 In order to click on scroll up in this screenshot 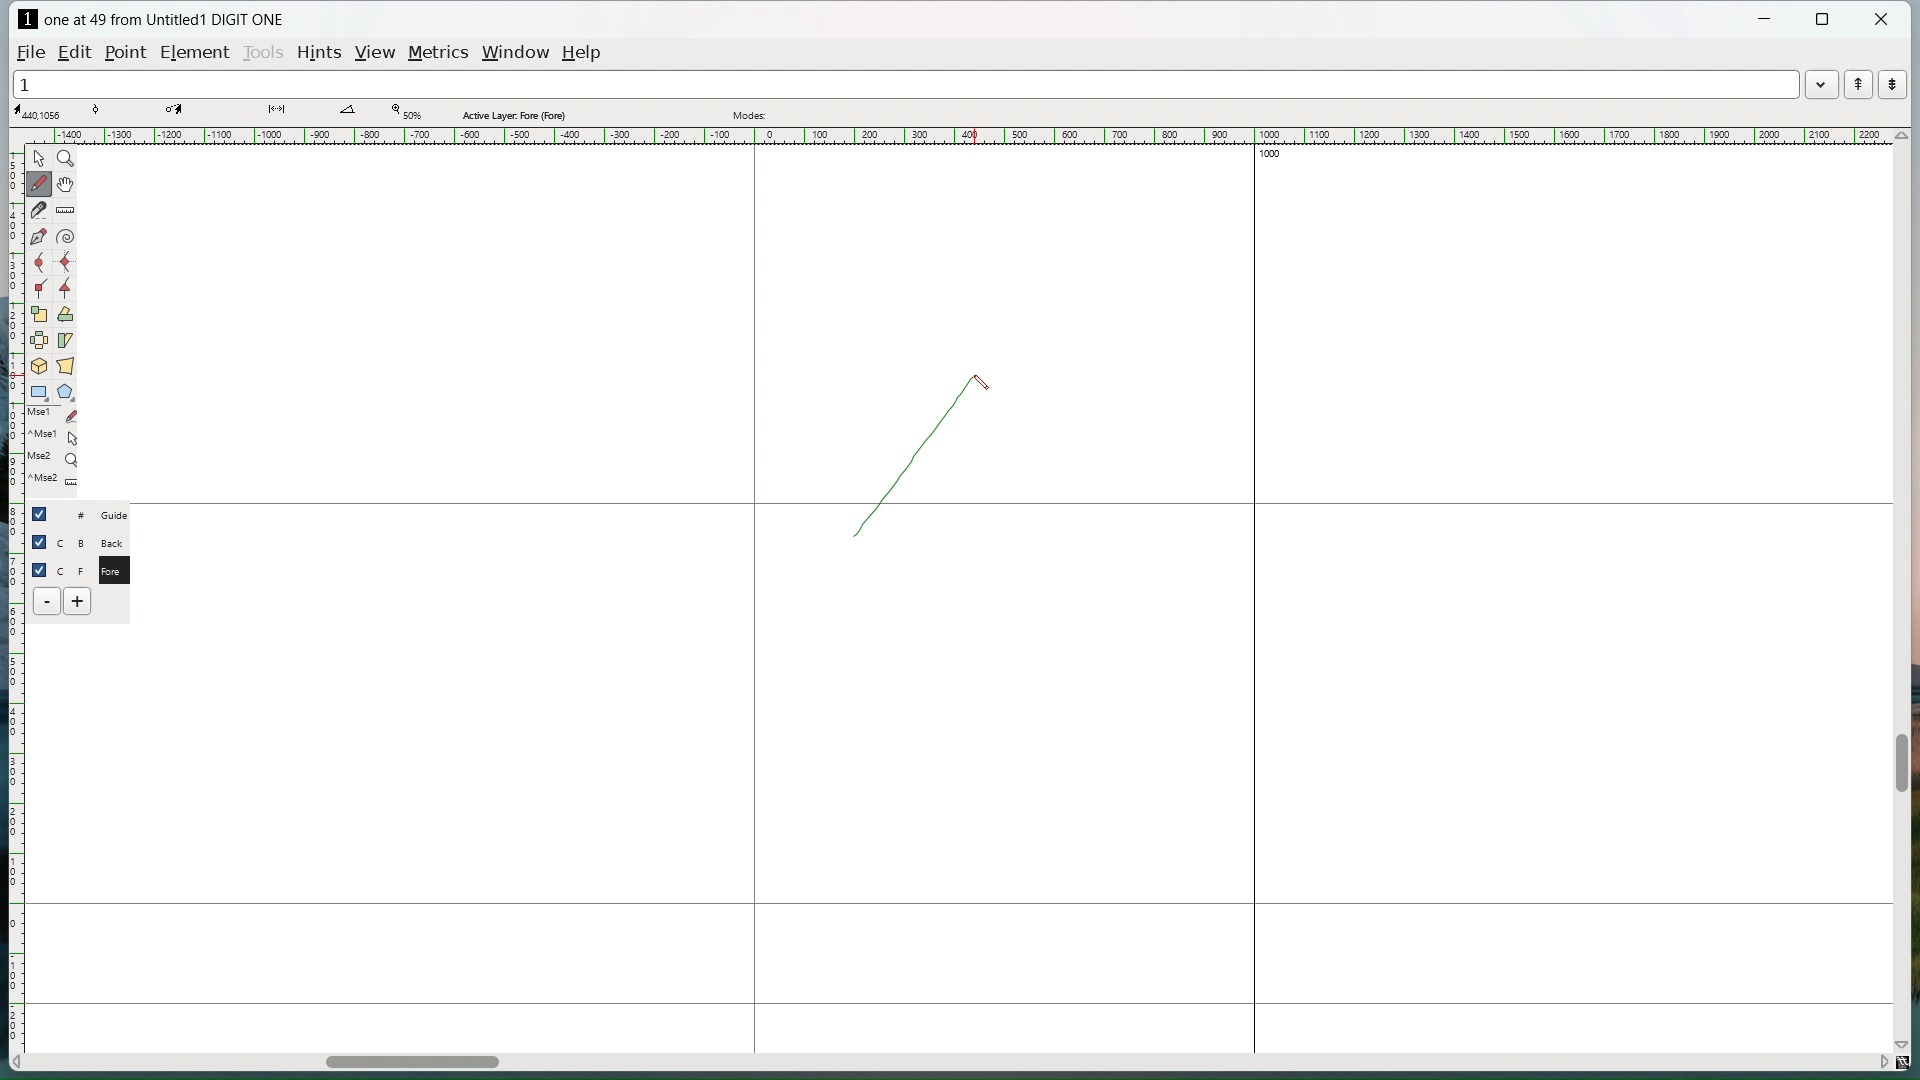, I will do `click(1900, 136)`.